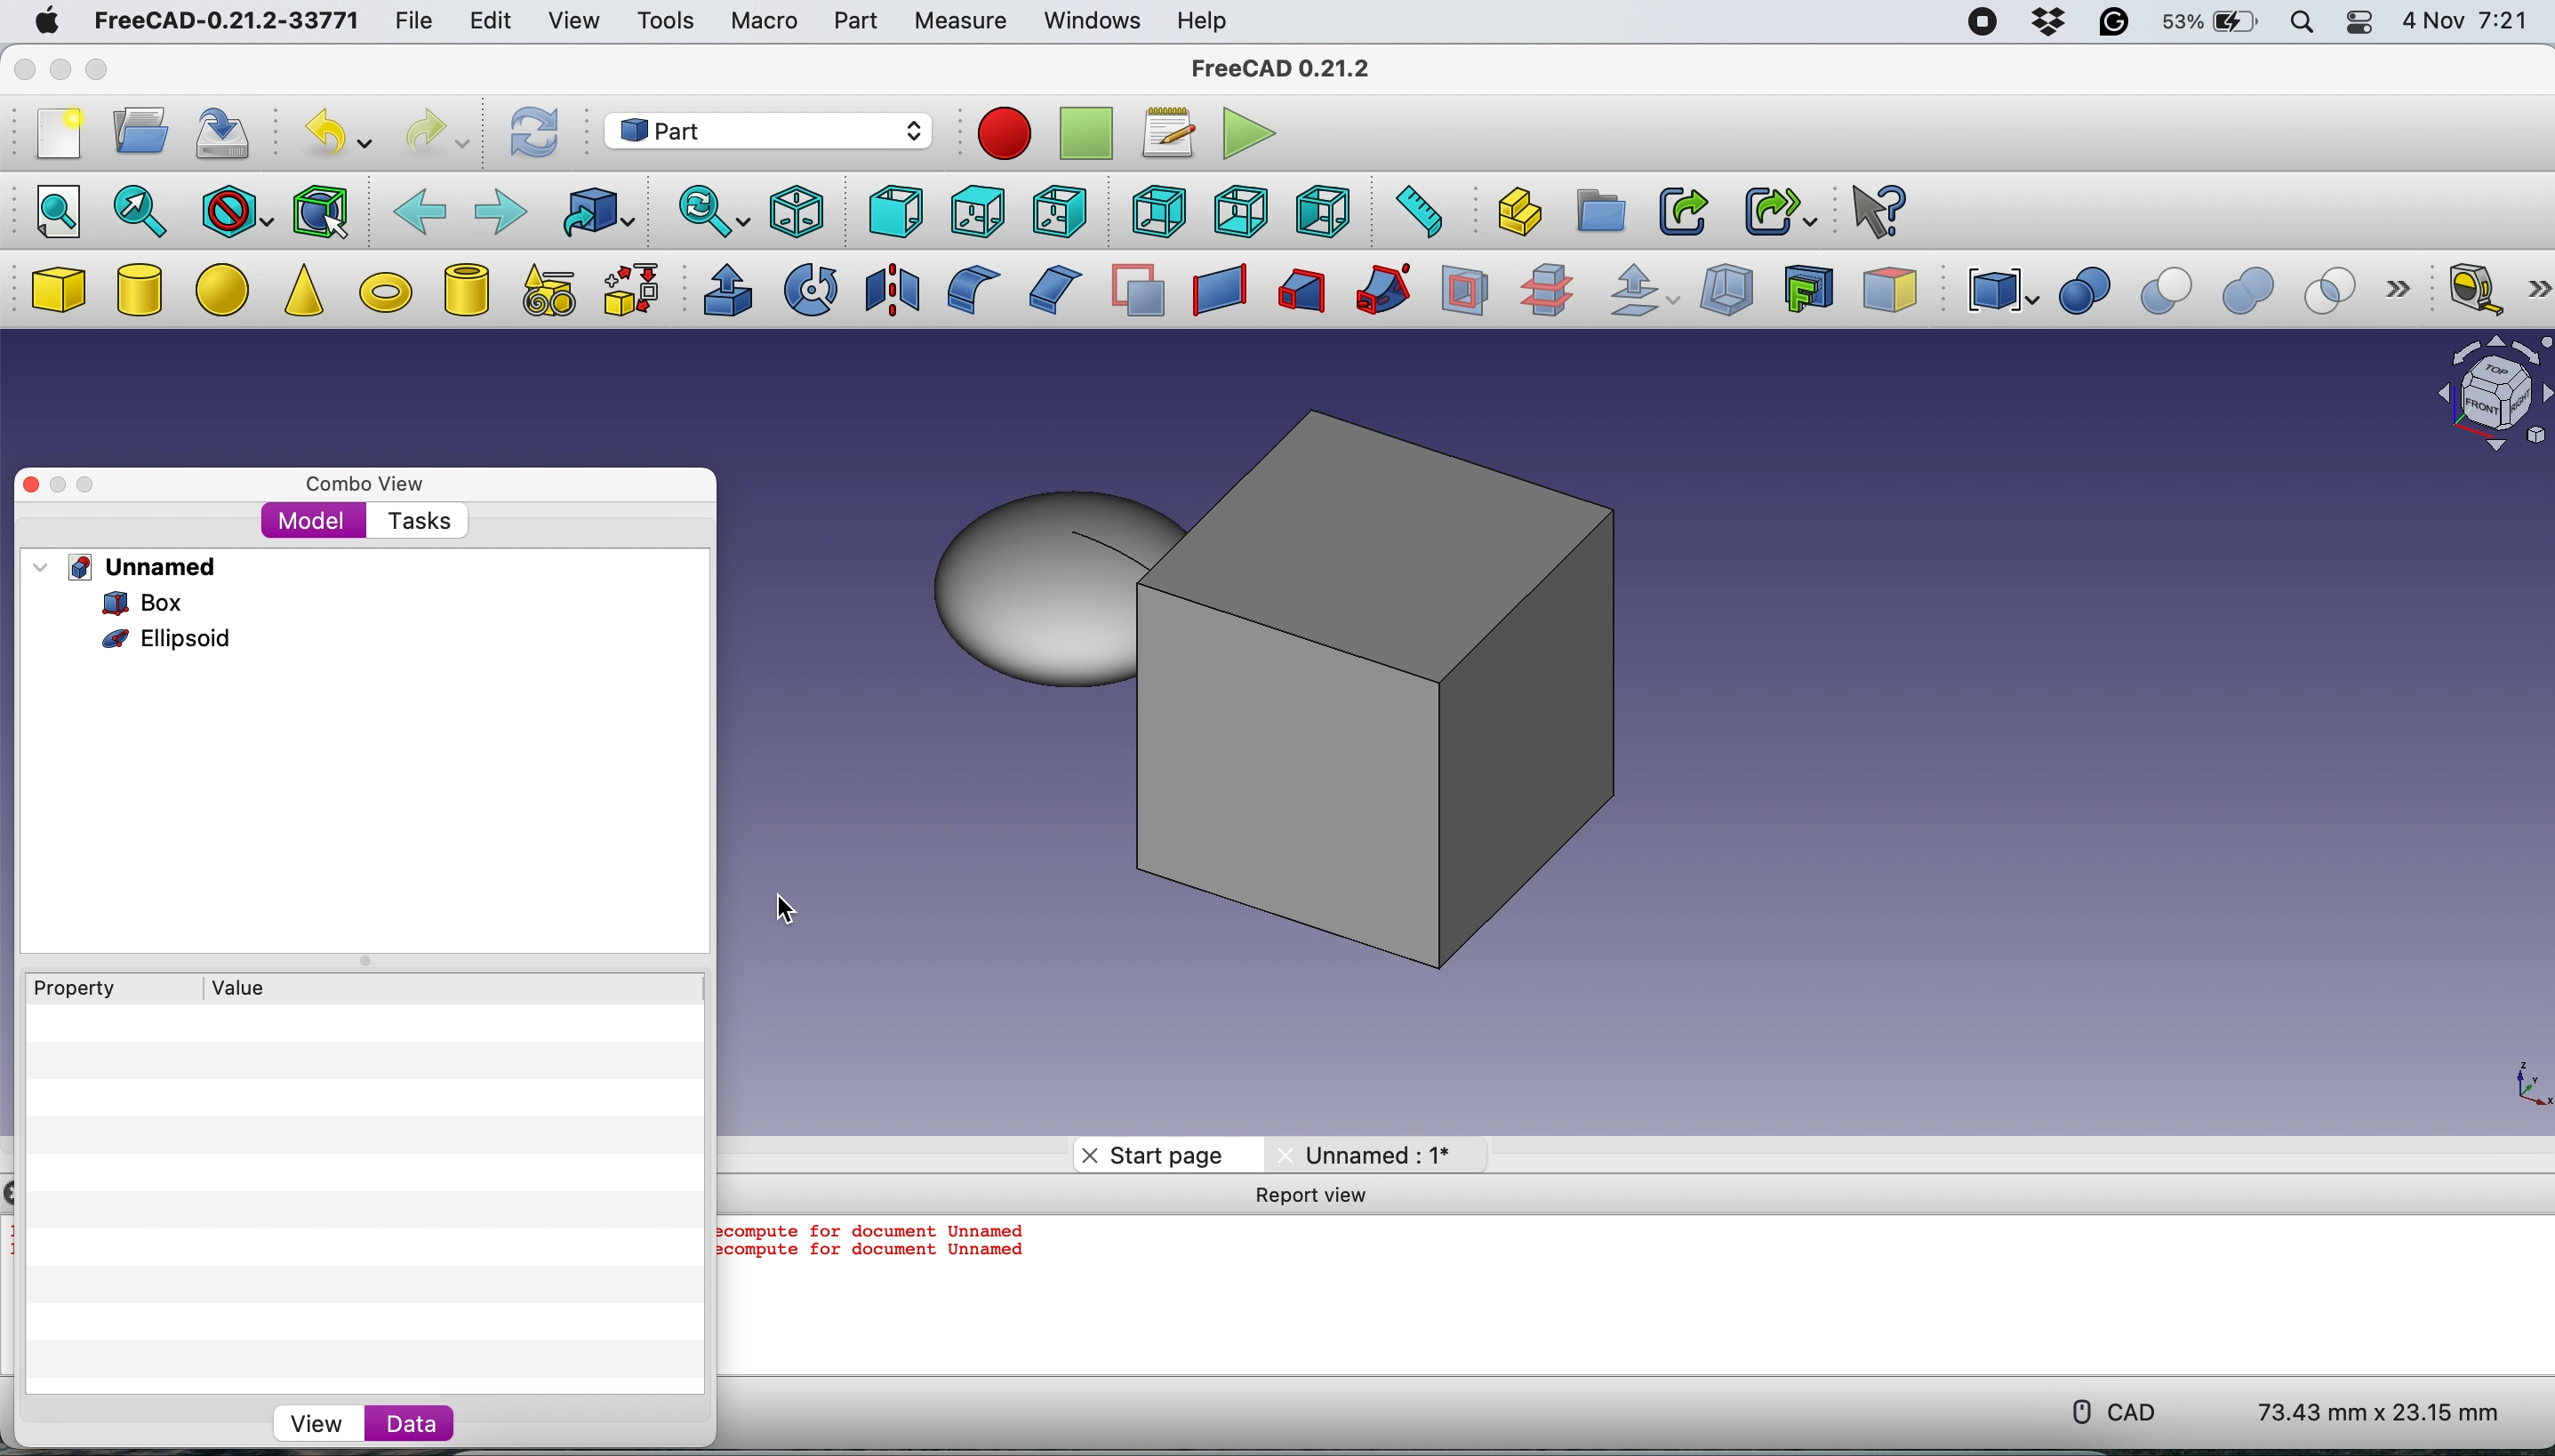 This screenshot has width=2555, height=1456. What do you see at coordinates (32, 484) in the screenshot?
I see `close` at bounding box center [32, 484].